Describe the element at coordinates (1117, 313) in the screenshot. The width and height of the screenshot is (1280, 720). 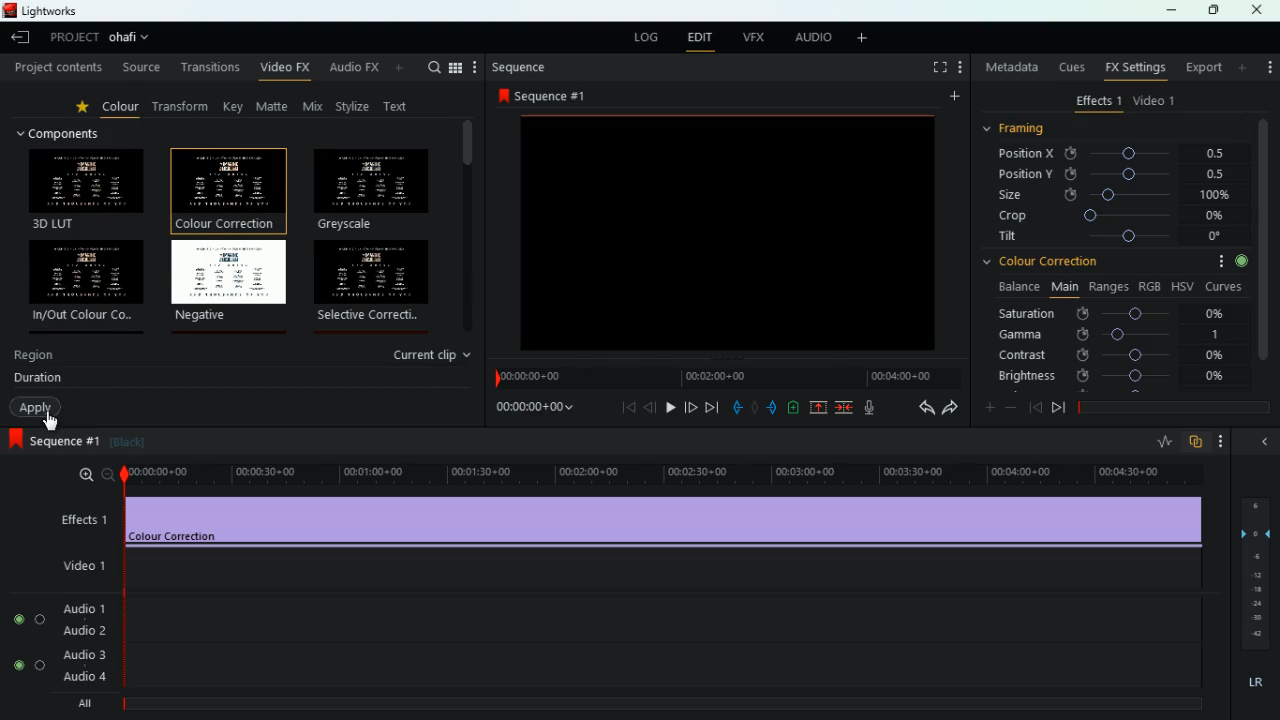
I see `saturation` at that location.